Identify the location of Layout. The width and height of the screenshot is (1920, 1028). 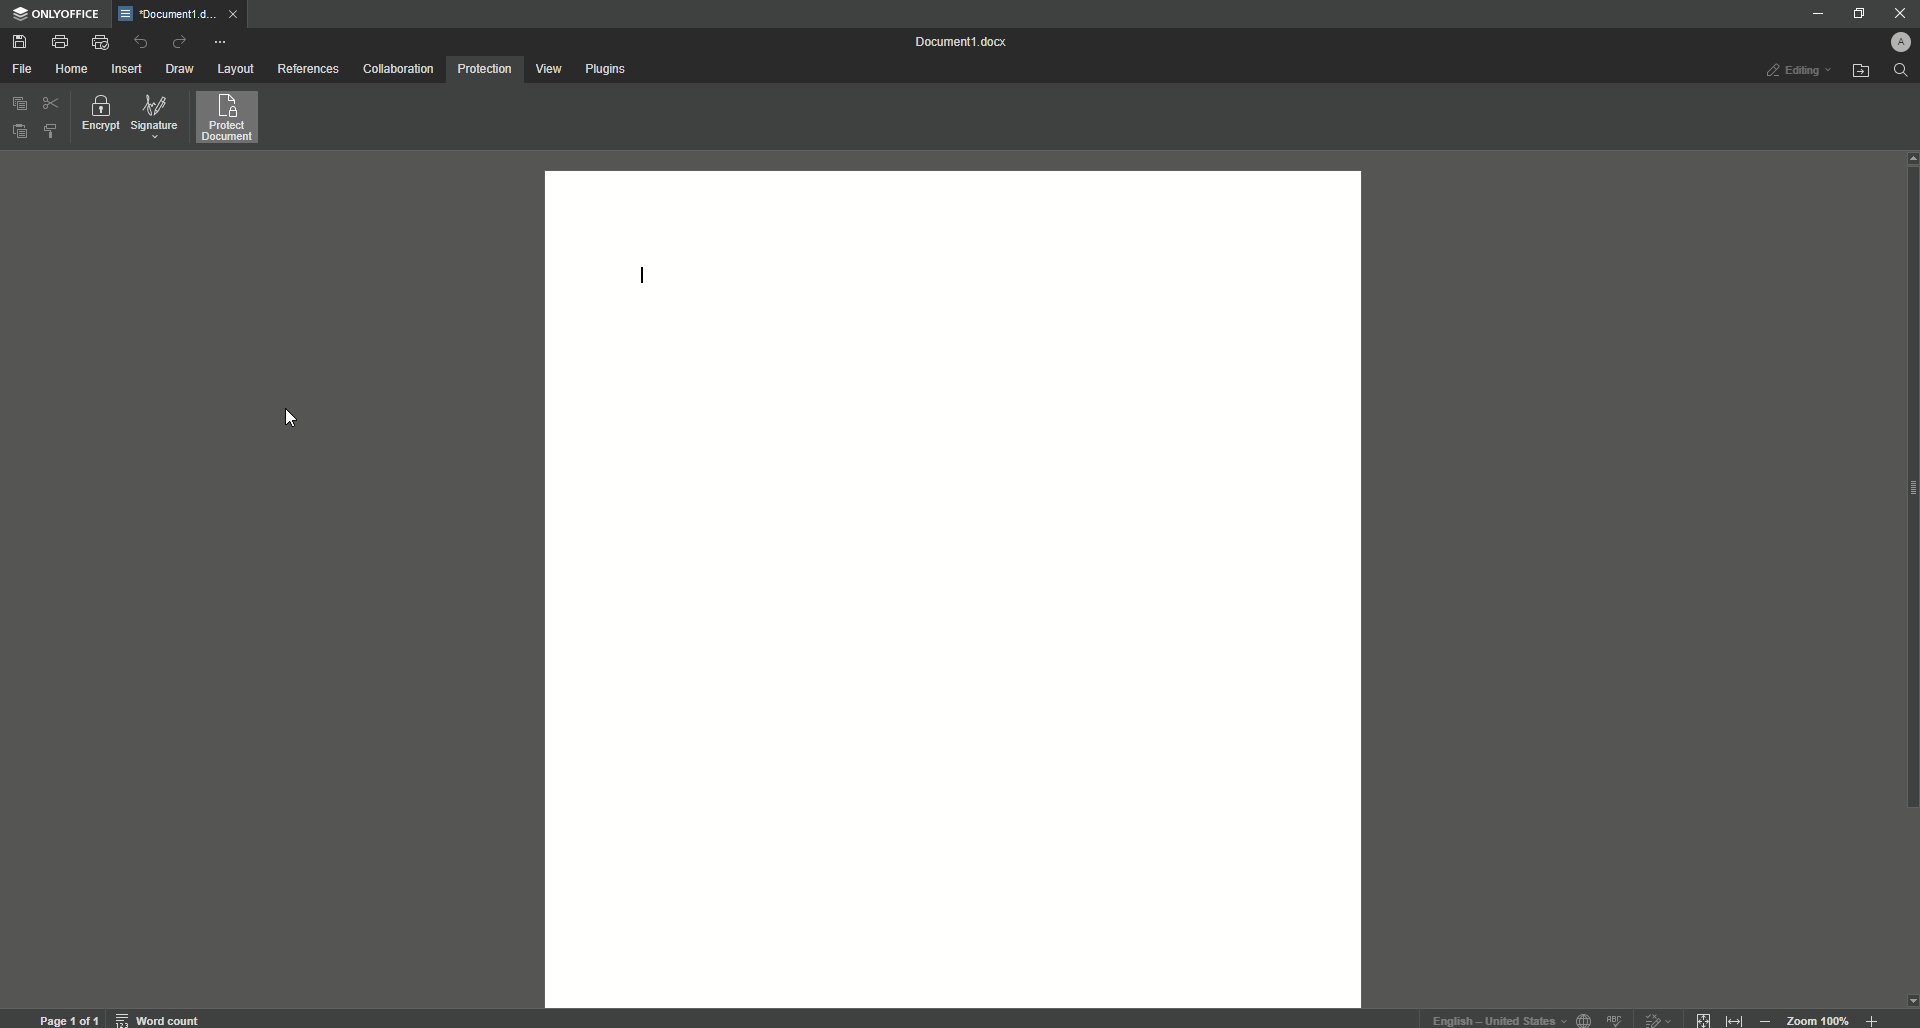
(234, 70).